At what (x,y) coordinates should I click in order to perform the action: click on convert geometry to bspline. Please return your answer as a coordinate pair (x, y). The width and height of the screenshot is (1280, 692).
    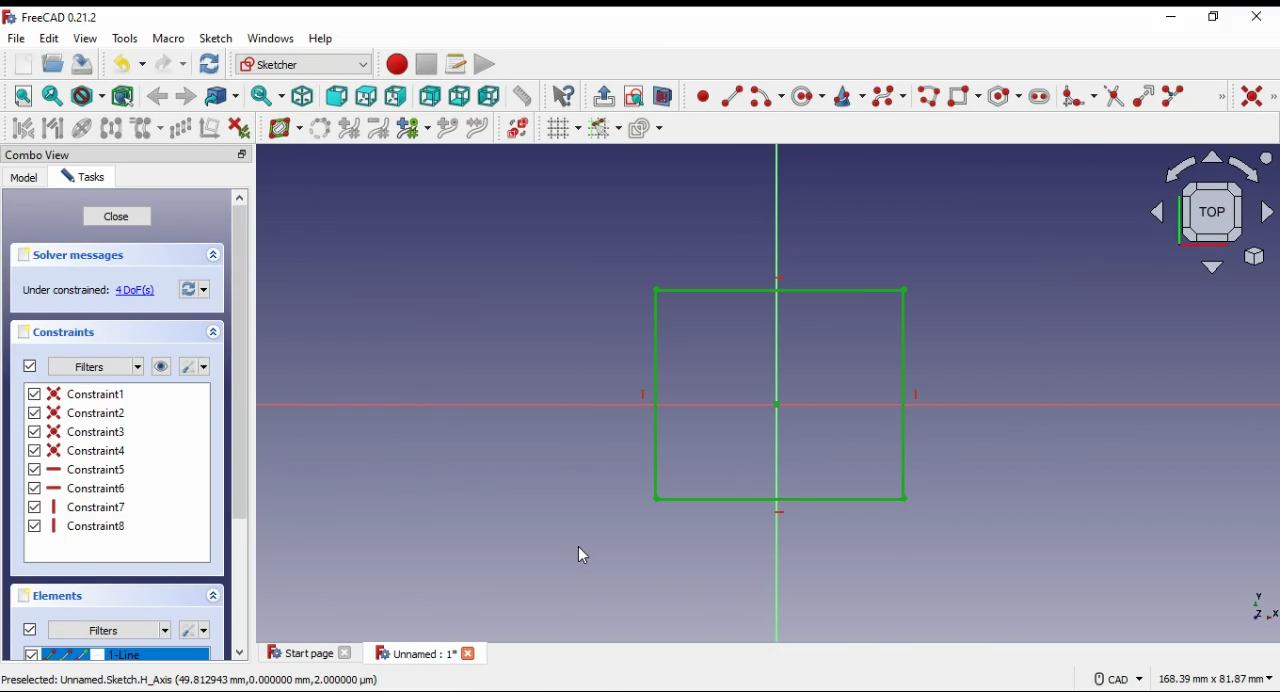
    Looking at the image, I should click on (321, 129).